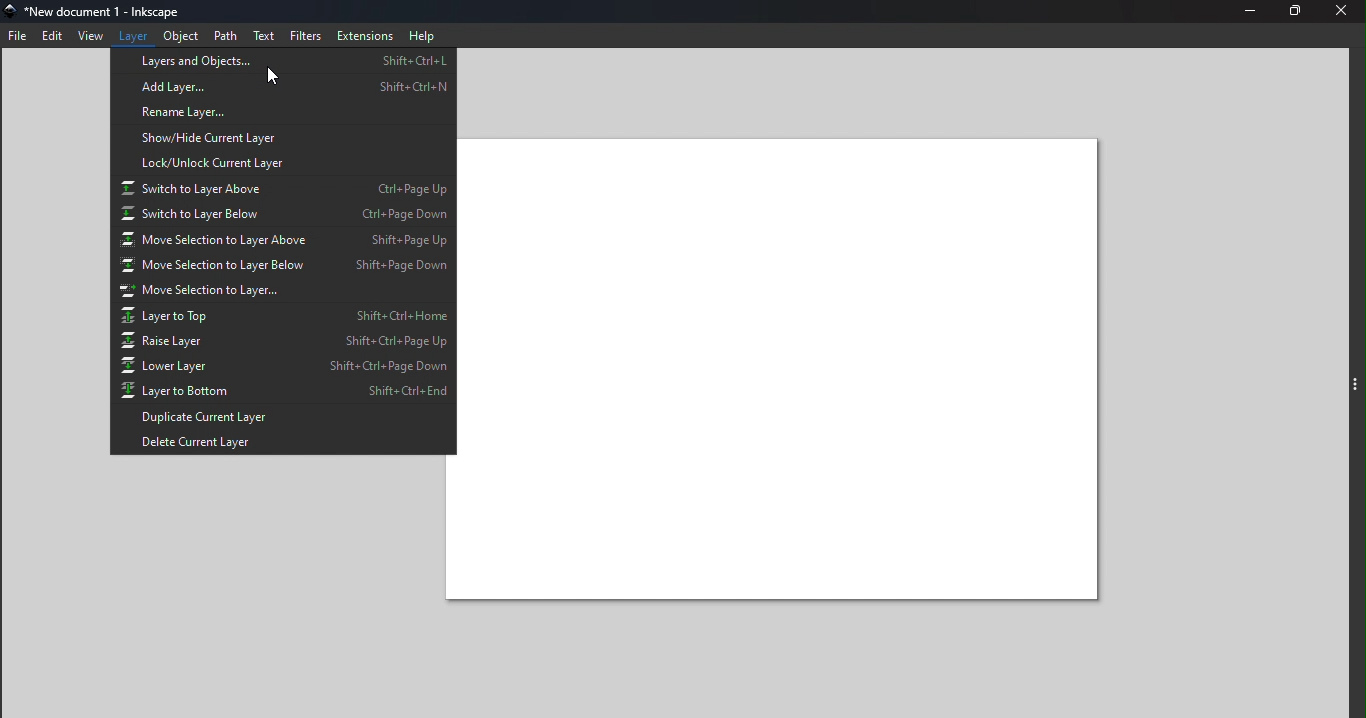  What do you see at coordinates (1296, 12) in the screenshot?
I see `Maximize` at bounding box center [1296, 12].